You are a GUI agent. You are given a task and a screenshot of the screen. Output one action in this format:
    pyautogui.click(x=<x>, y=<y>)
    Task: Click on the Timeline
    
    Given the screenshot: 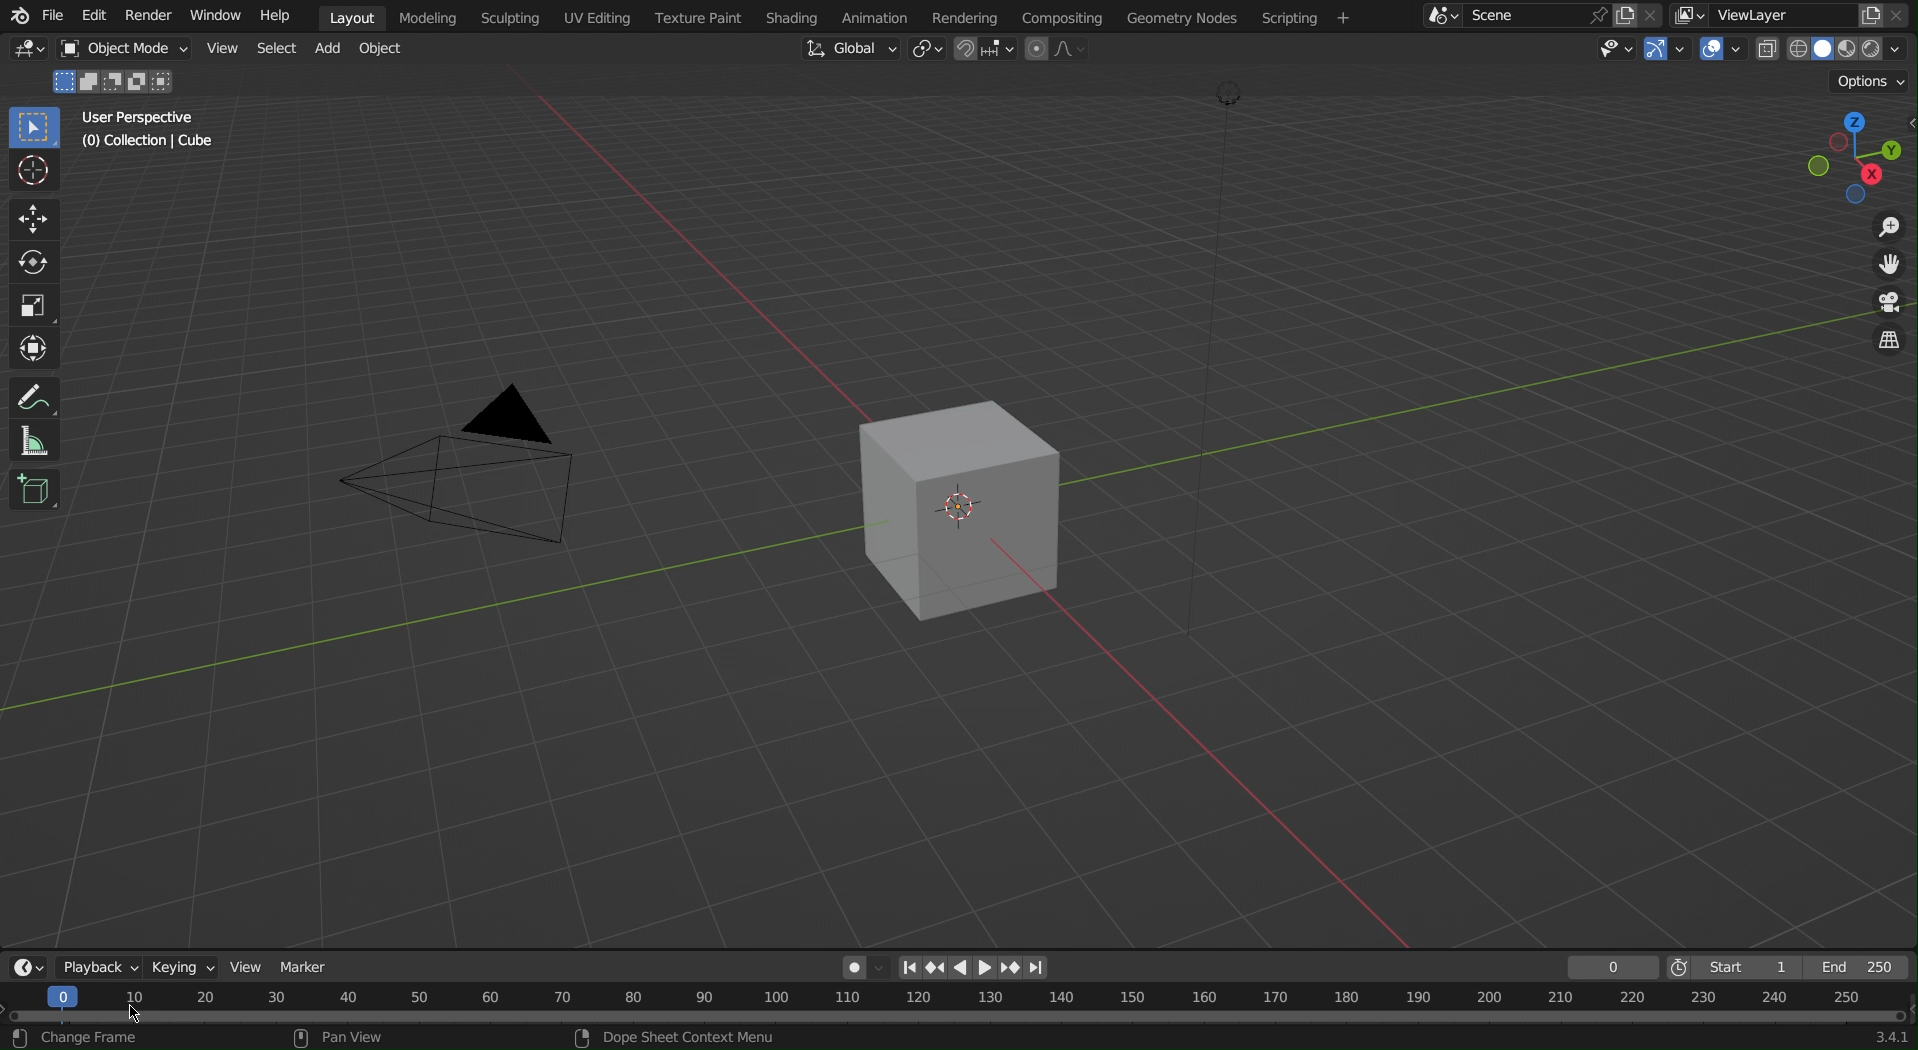 What is the action you would take?
    pyautogui.click(x=959, y=1018)
    